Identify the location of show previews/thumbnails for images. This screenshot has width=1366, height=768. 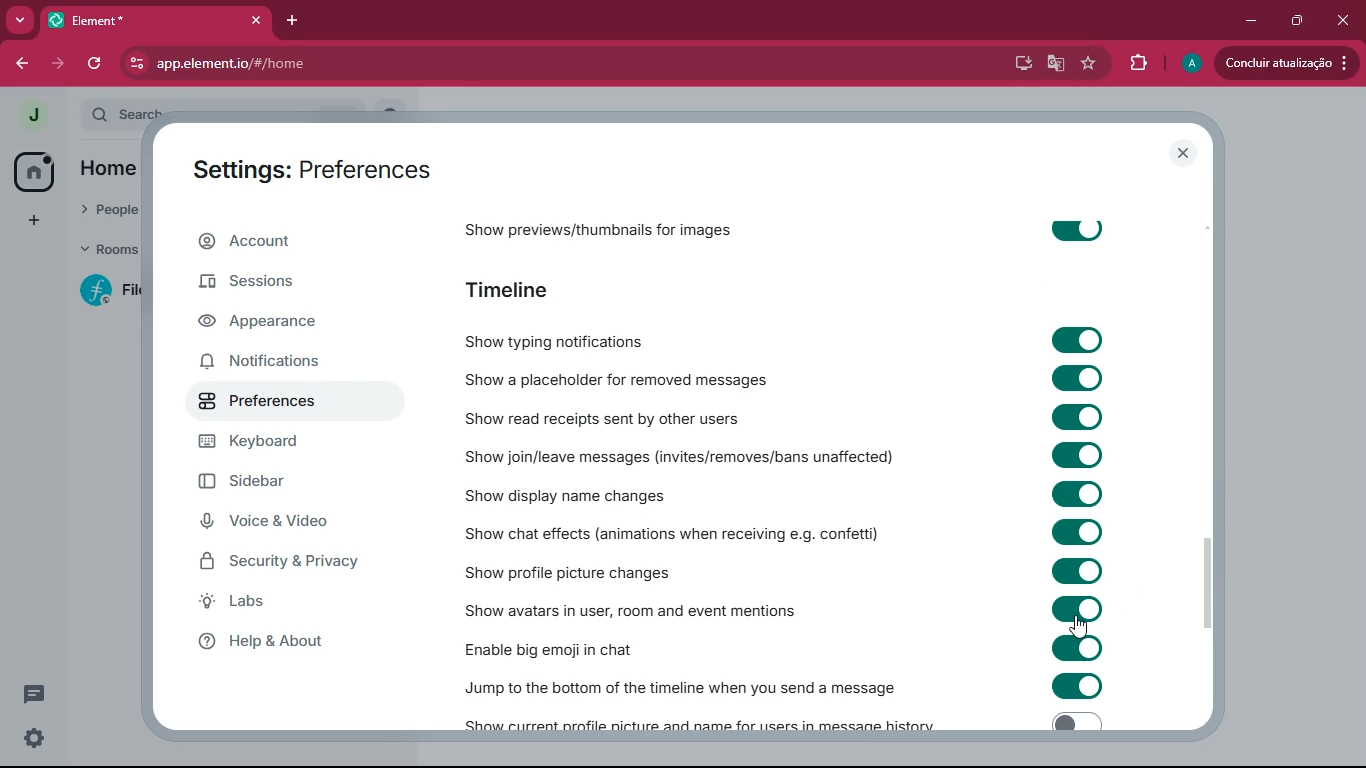
(604, 225).